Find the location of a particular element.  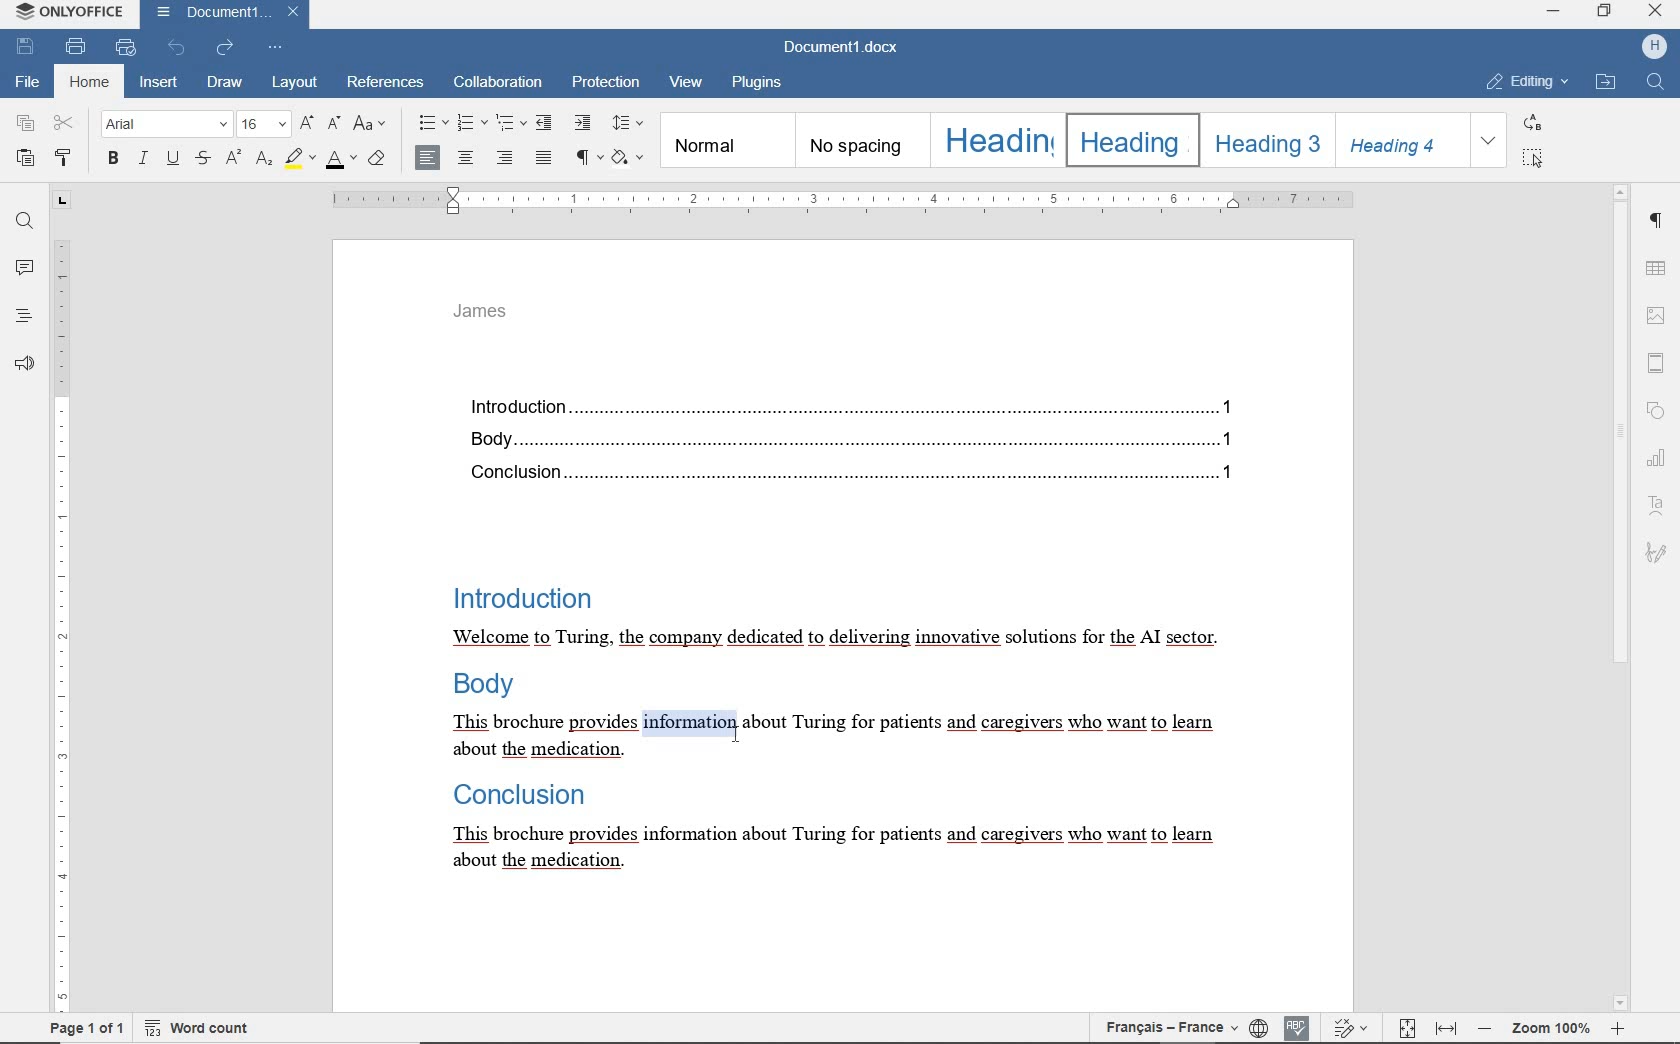

Welcome to Turing, the company dedicated to delivering innovative solutions for the Al sector. is located at coordinates (834, 639).